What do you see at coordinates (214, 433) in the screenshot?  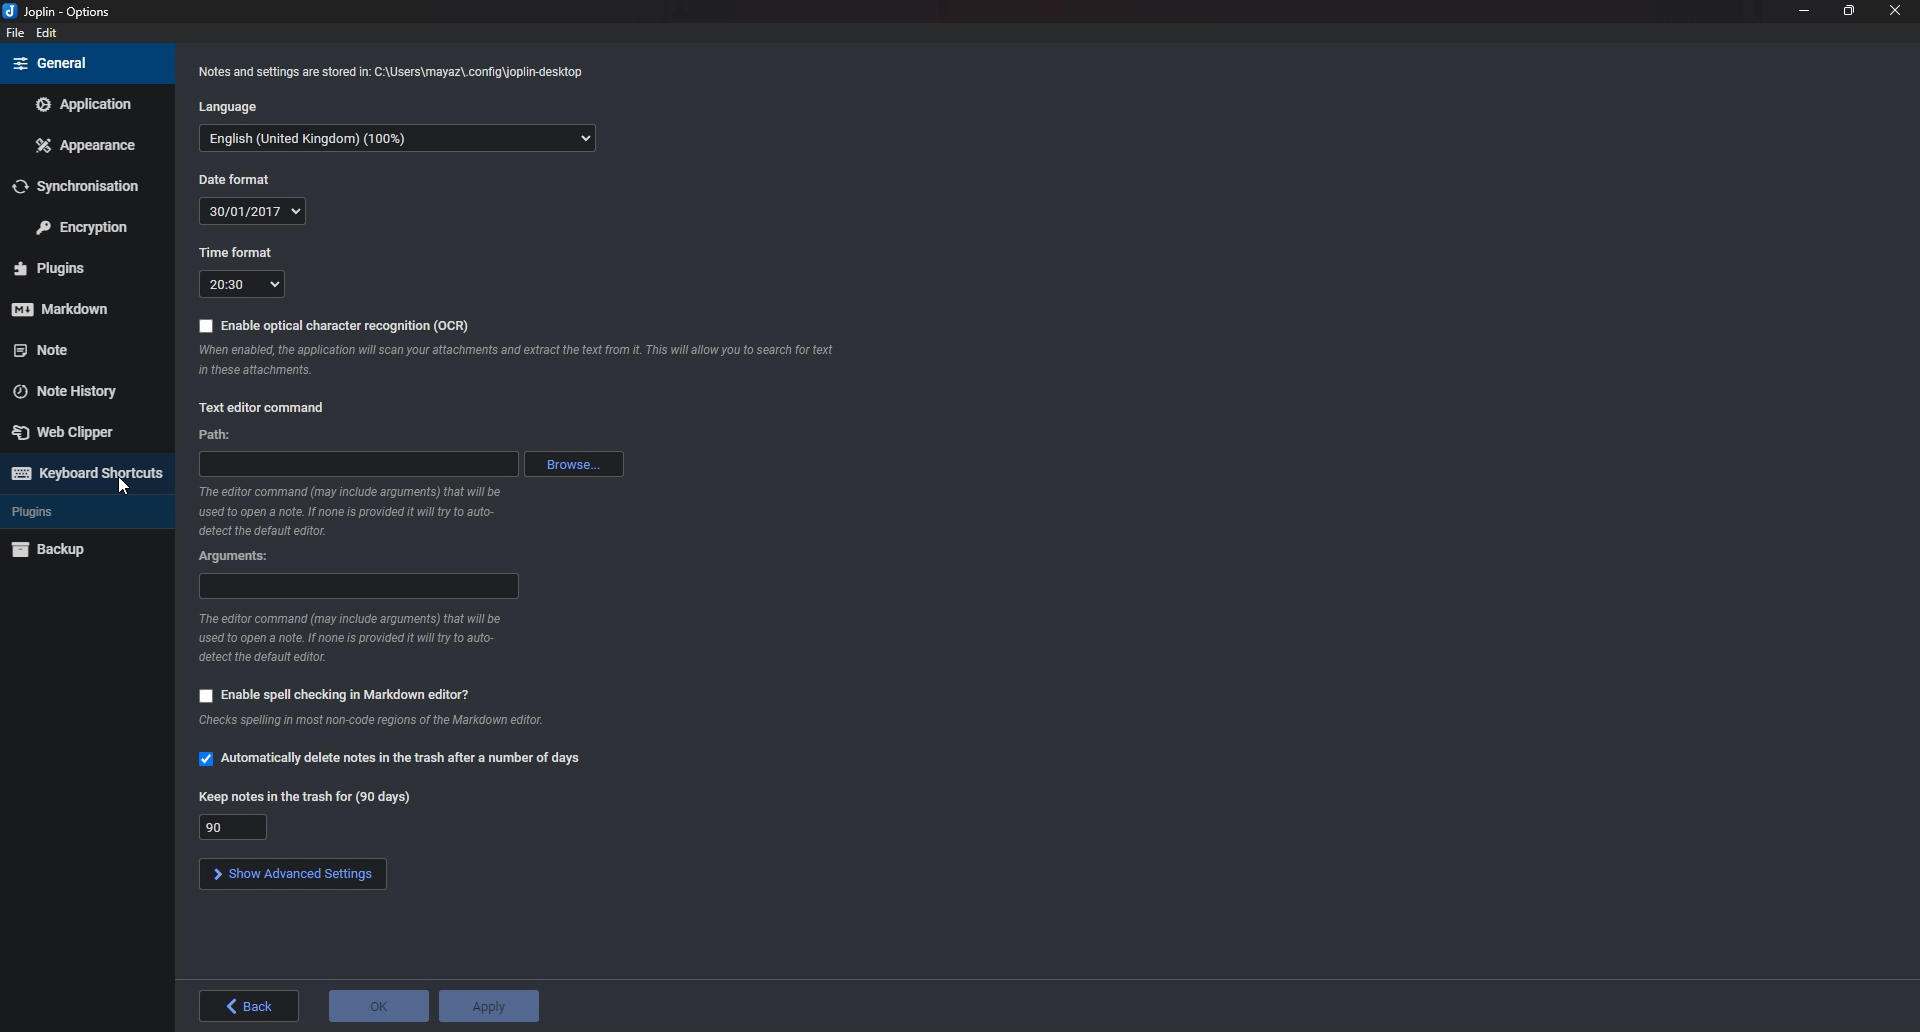 I see `path` at bounding box center [214, 433].